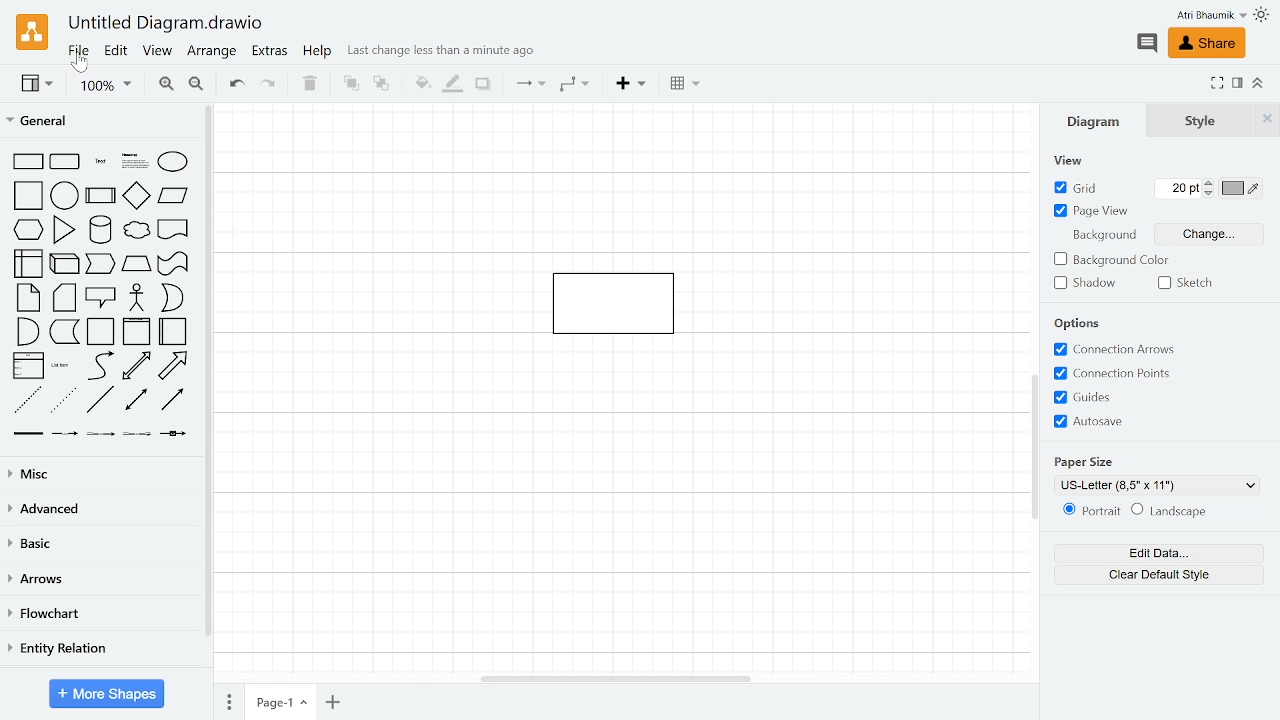 Image resolution: width=1280 pixels, height=720 pixels. I want to click on Increase grid pts, so click(1210, 183).